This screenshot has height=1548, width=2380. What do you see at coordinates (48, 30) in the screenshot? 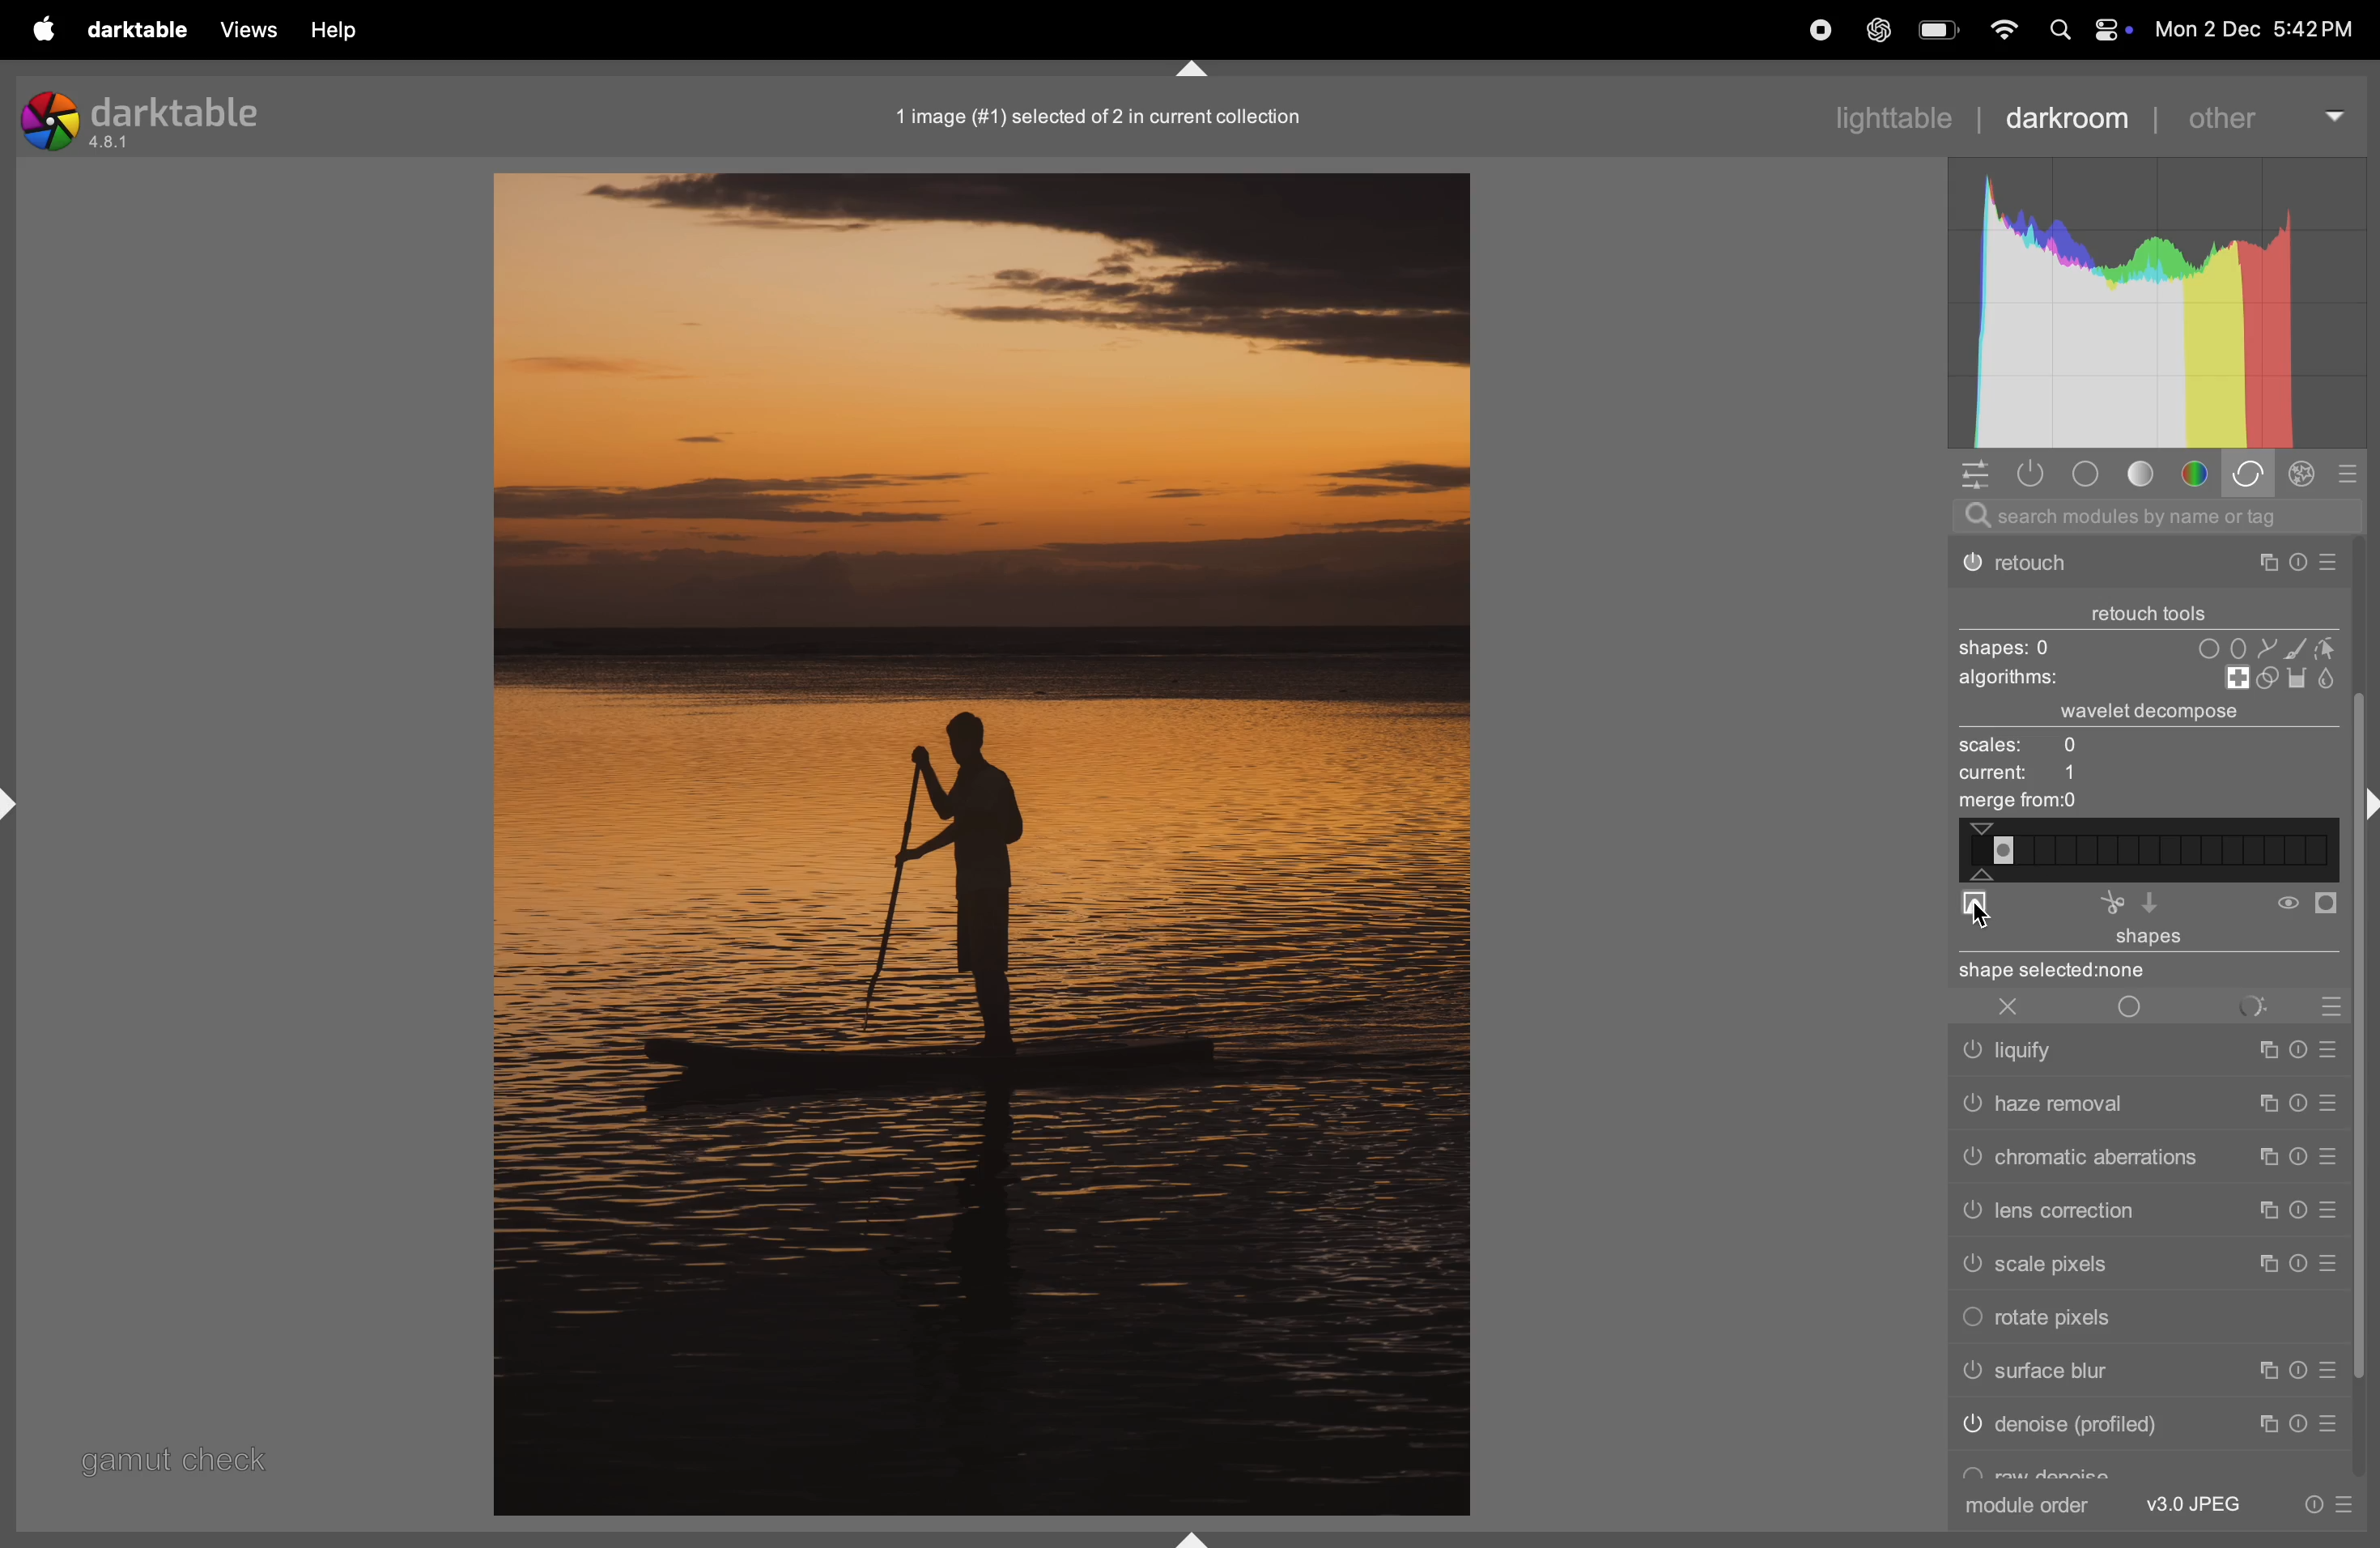
I see `apple menu` at bounding box center [48, 30].